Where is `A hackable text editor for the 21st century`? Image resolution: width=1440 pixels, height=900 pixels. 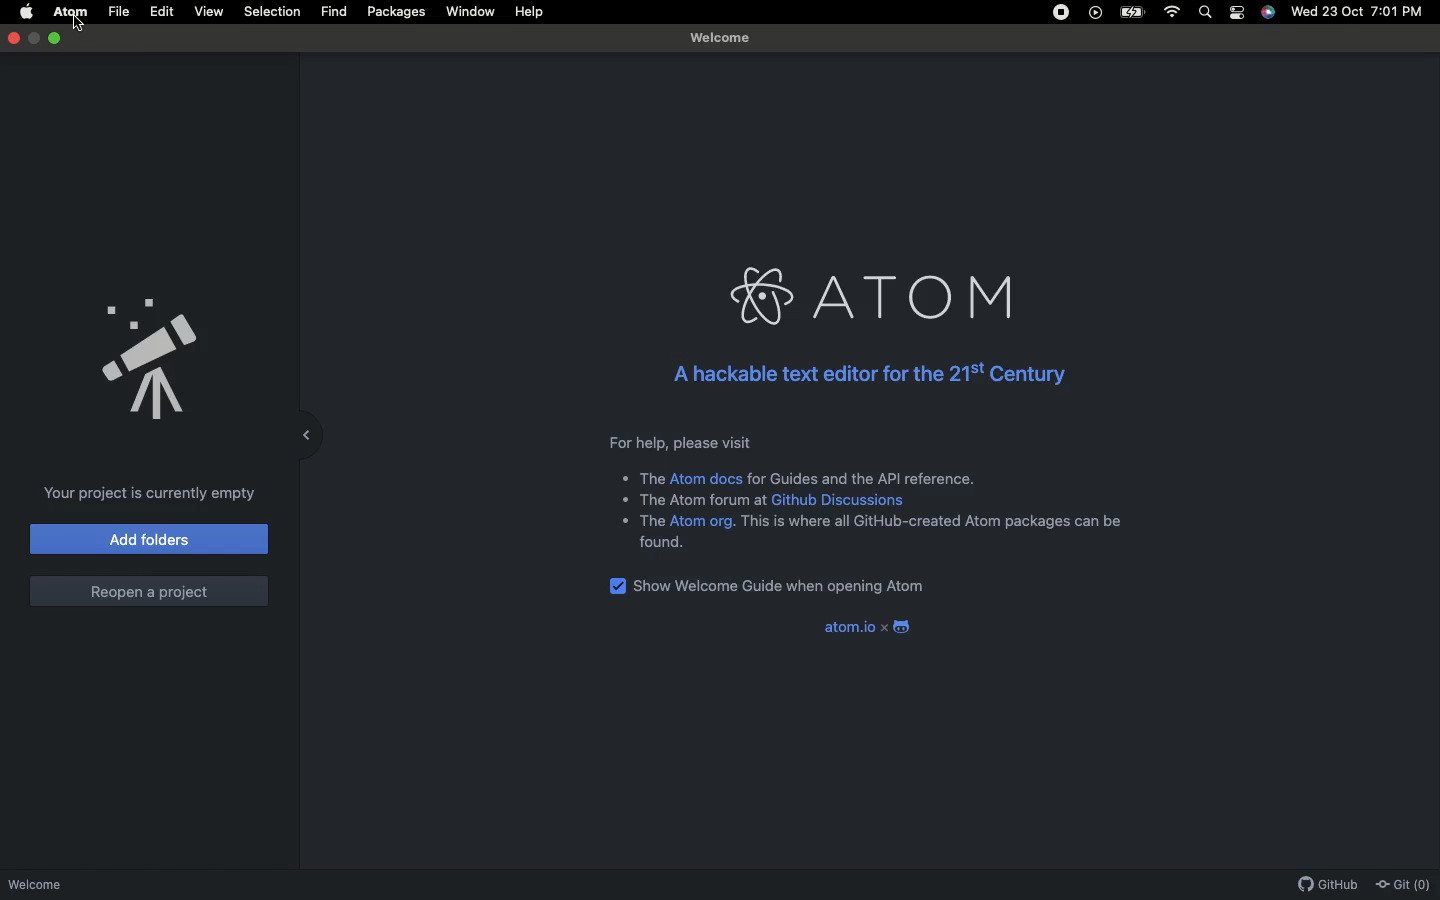 A hackable text editor for the 21st century is located at coordinates (871, 379).